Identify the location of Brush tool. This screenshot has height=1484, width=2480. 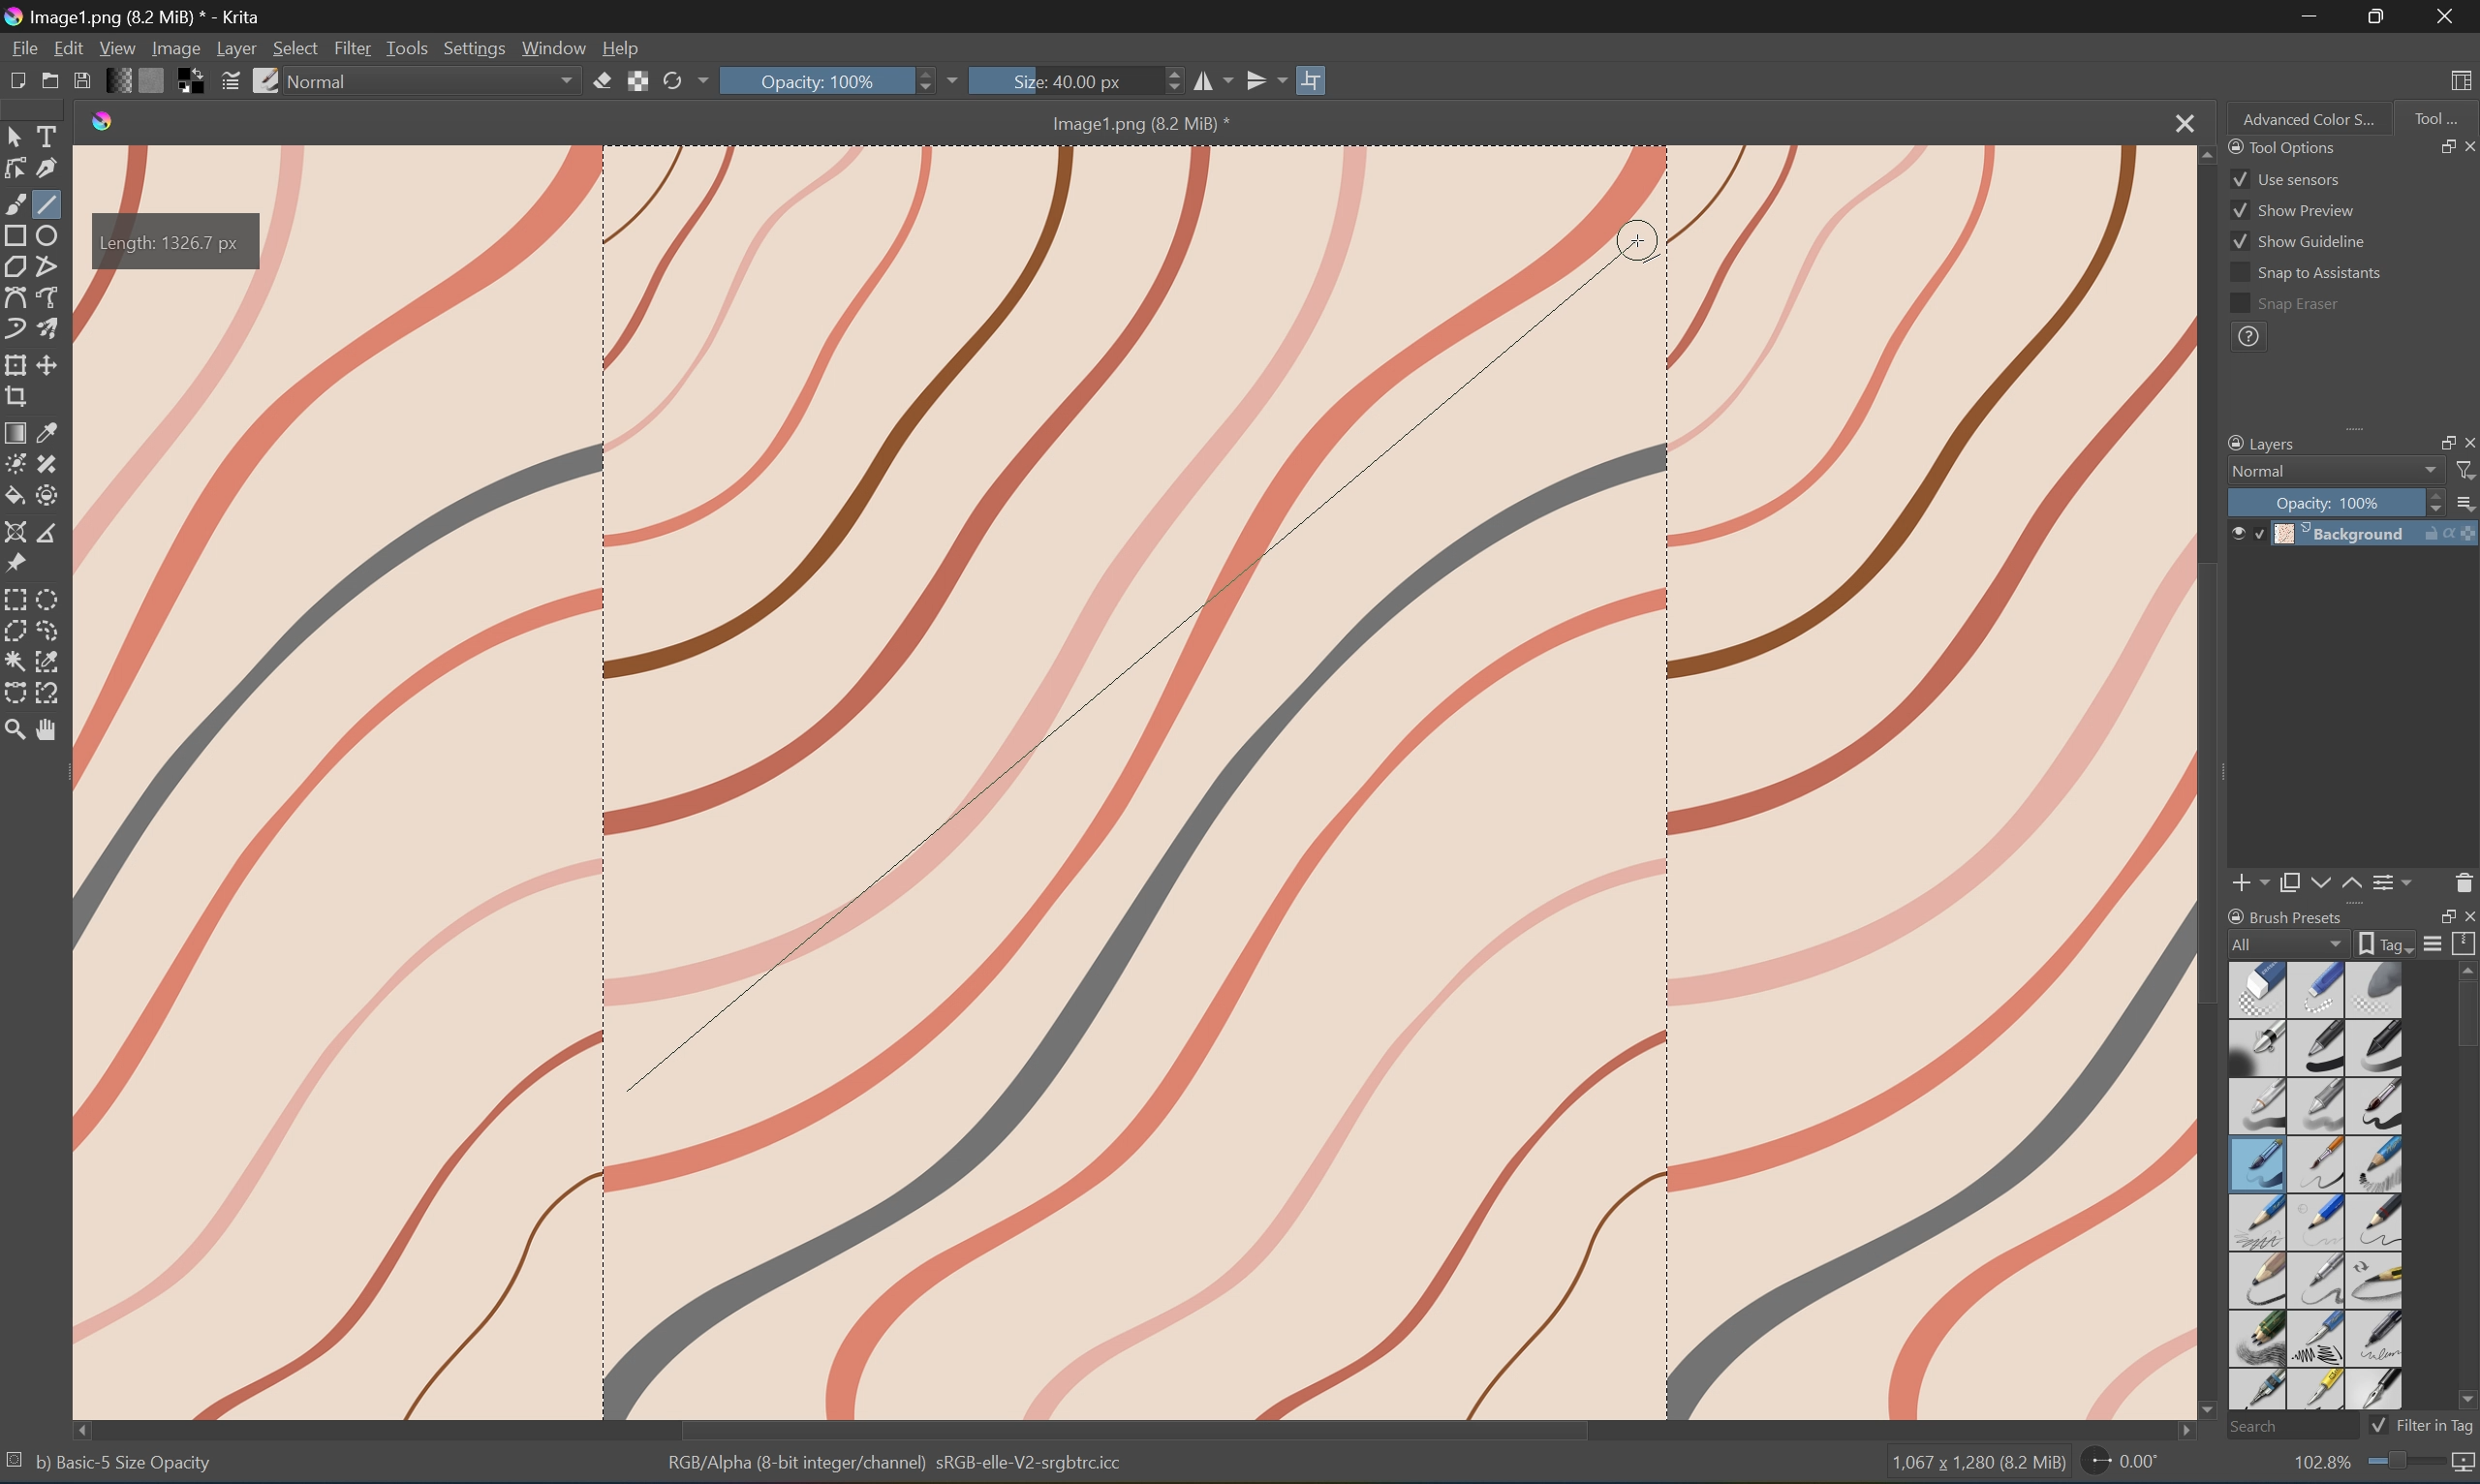
(16, 202).